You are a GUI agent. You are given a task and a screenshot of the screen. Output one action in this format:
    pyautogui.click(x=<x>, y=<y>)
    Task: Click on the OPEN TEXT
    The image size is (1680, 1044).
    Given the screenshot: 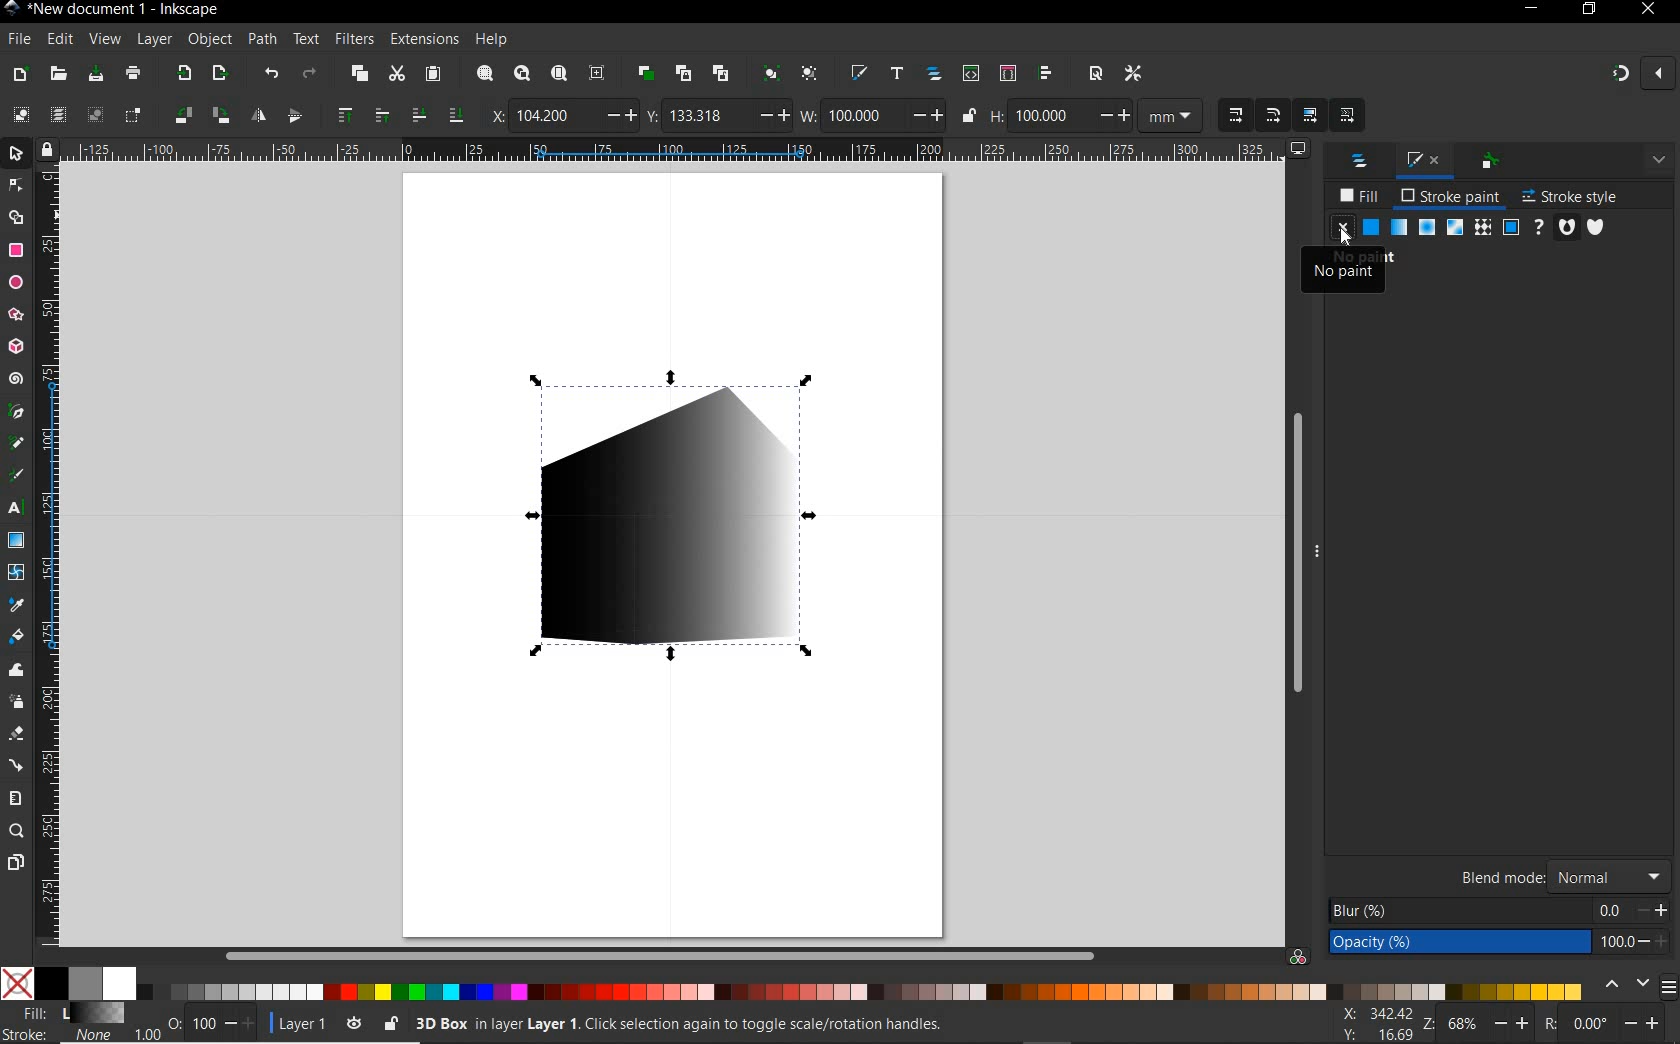 What is the action you would take?
    pyautogui.click(x=899, y=75)
    